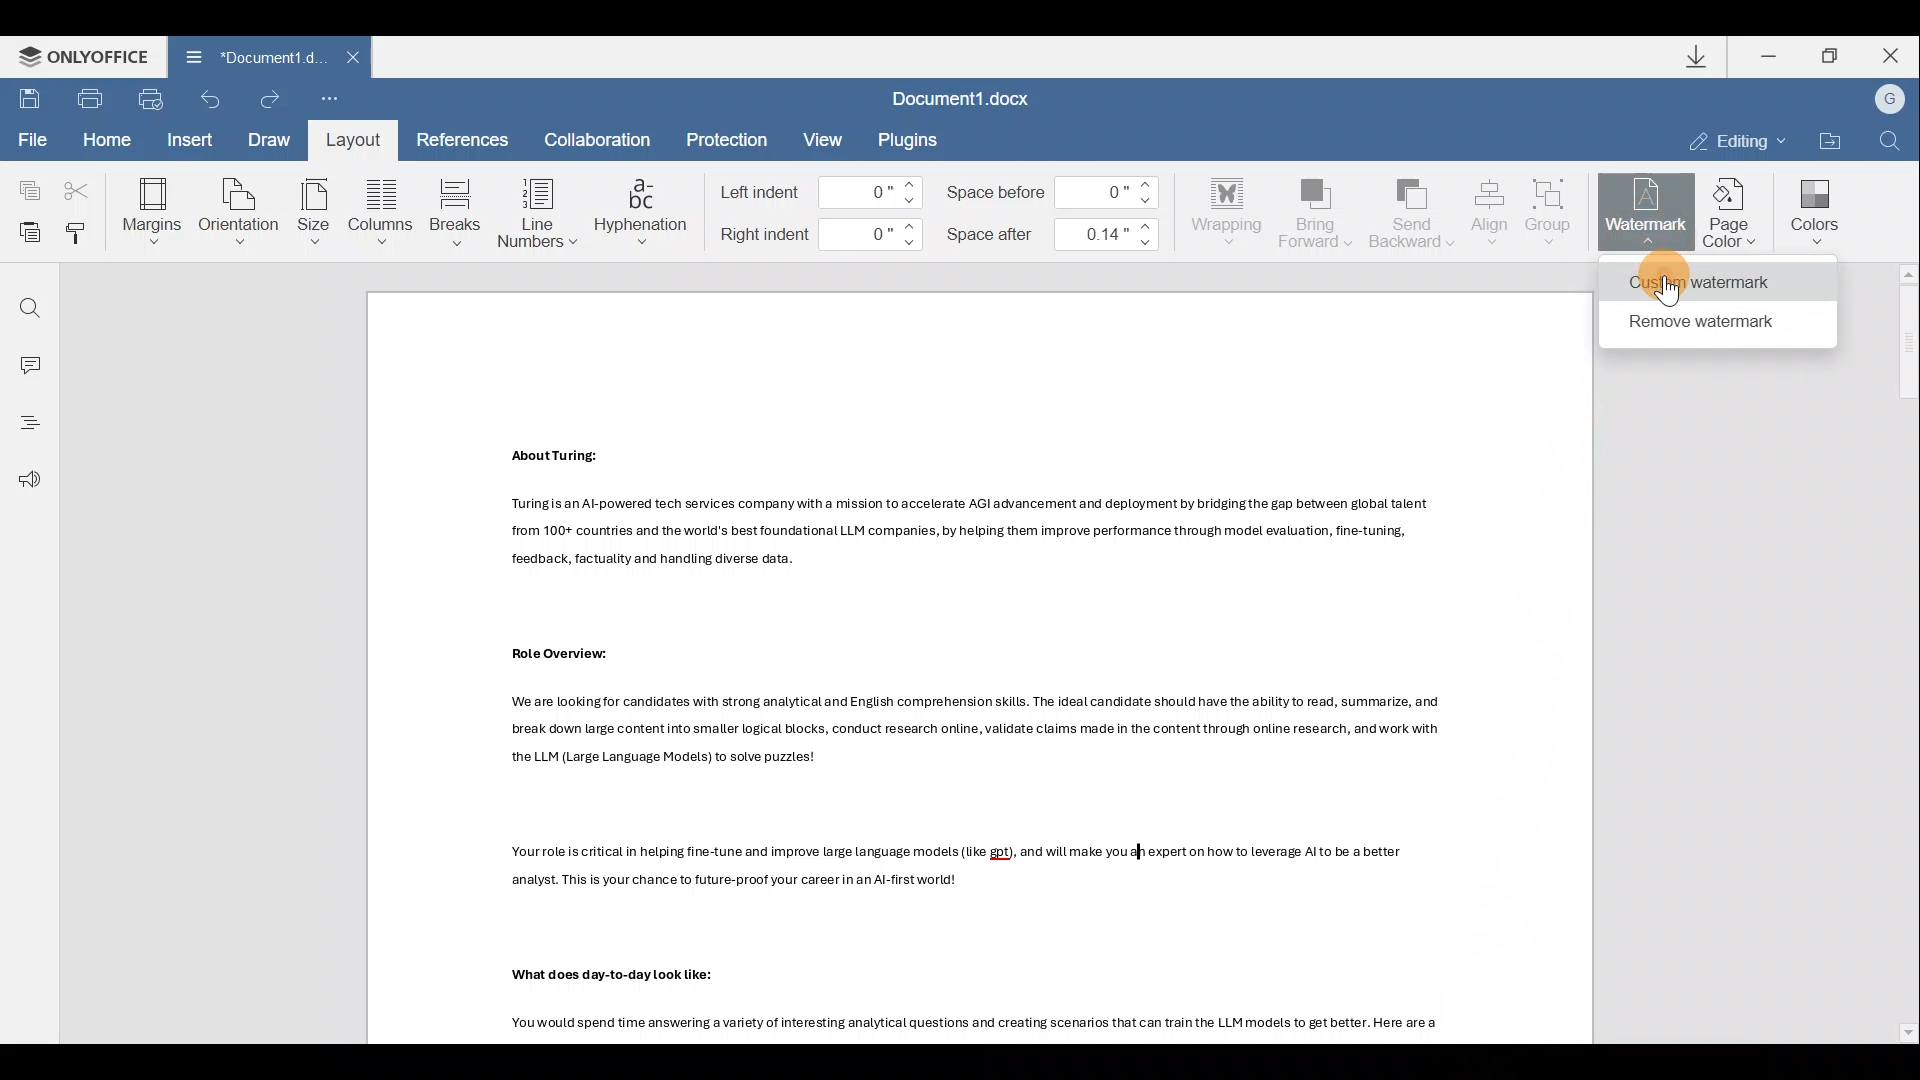 This screenshot has height=1080, width=1920. Describe the element at coordinates (28, 361) in the screenshot. I see `Comment` at that location.